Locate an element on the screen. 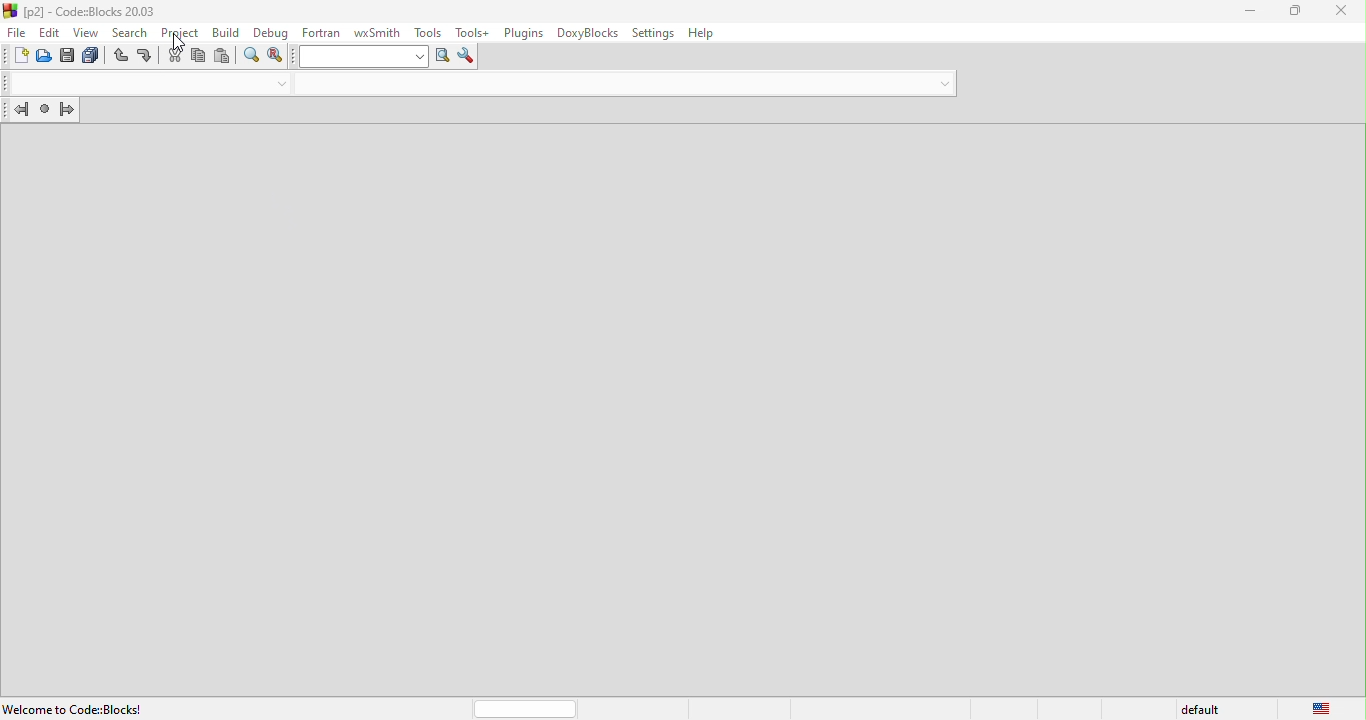 The image size is (1366, 720). jump forward  is located at coordinates (70, 112).